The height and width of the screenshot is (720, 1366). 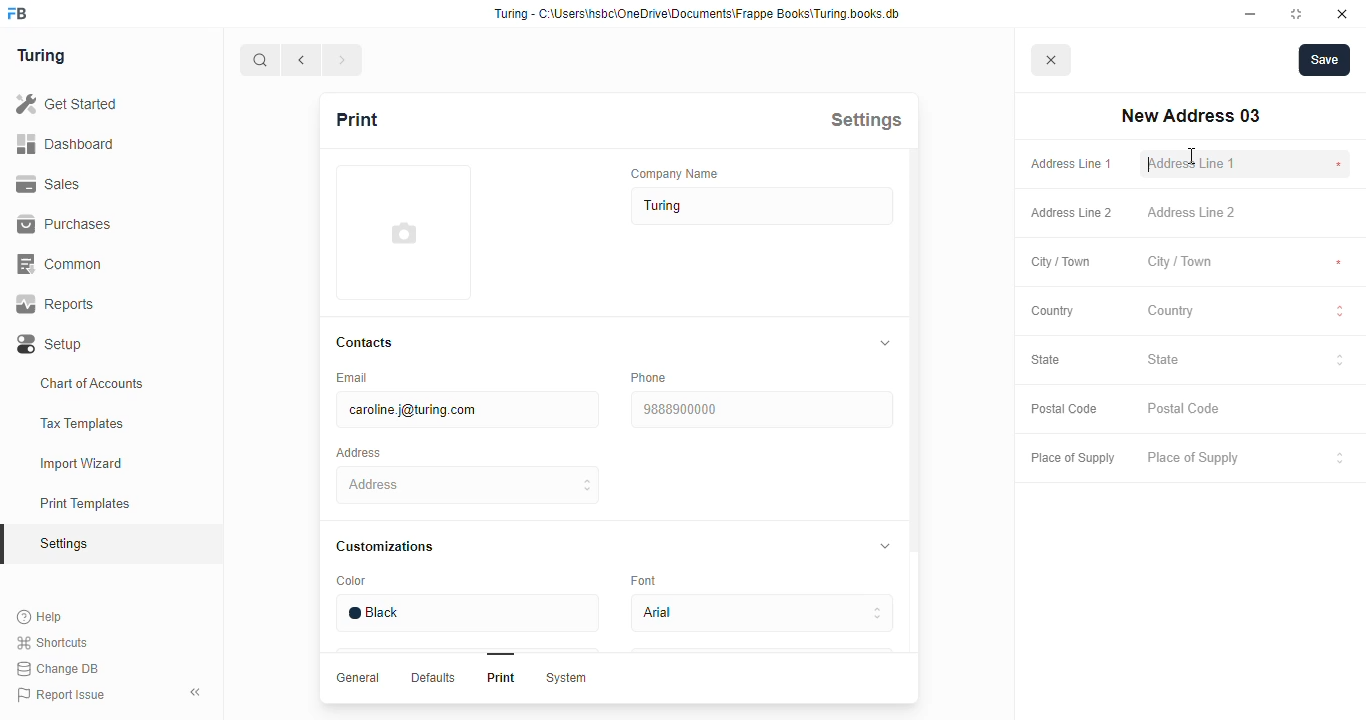 I want to click on black, so click(x=466, y=613).